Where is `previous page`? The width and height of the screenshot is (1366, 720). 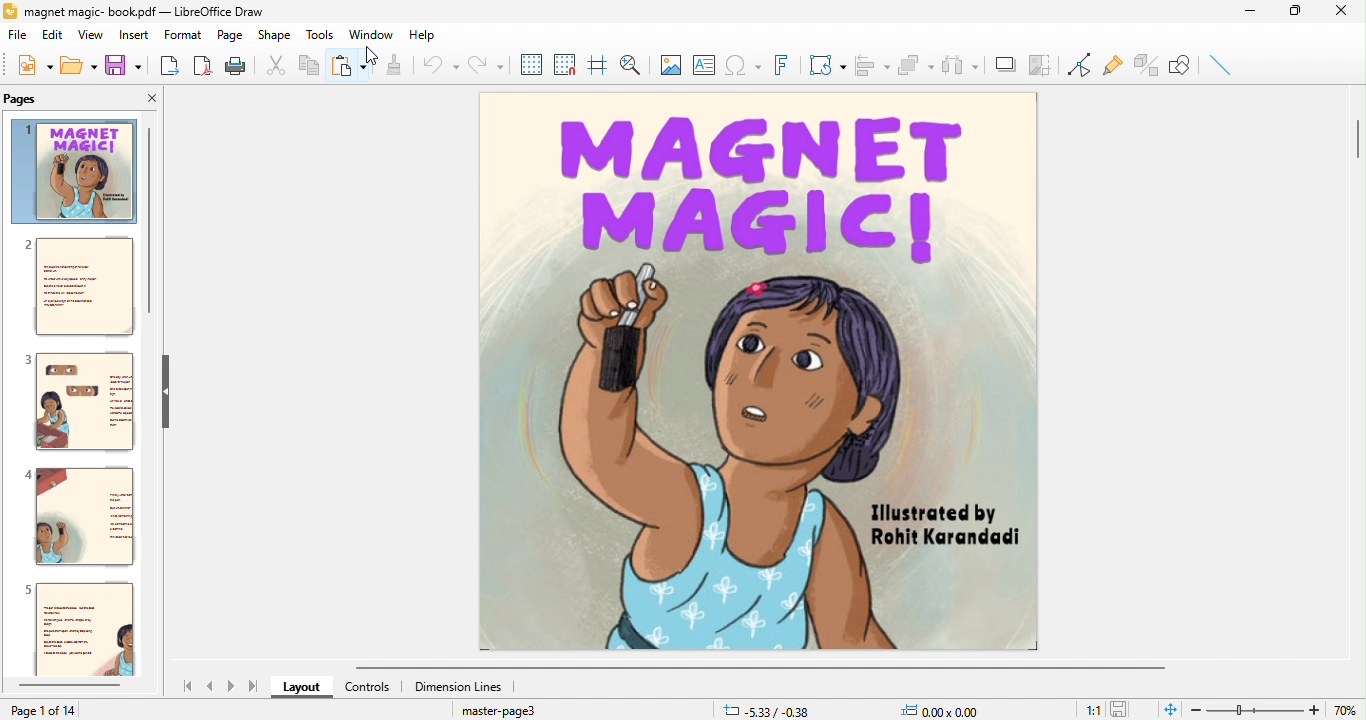
previous page is located at coordinates (210, 686).